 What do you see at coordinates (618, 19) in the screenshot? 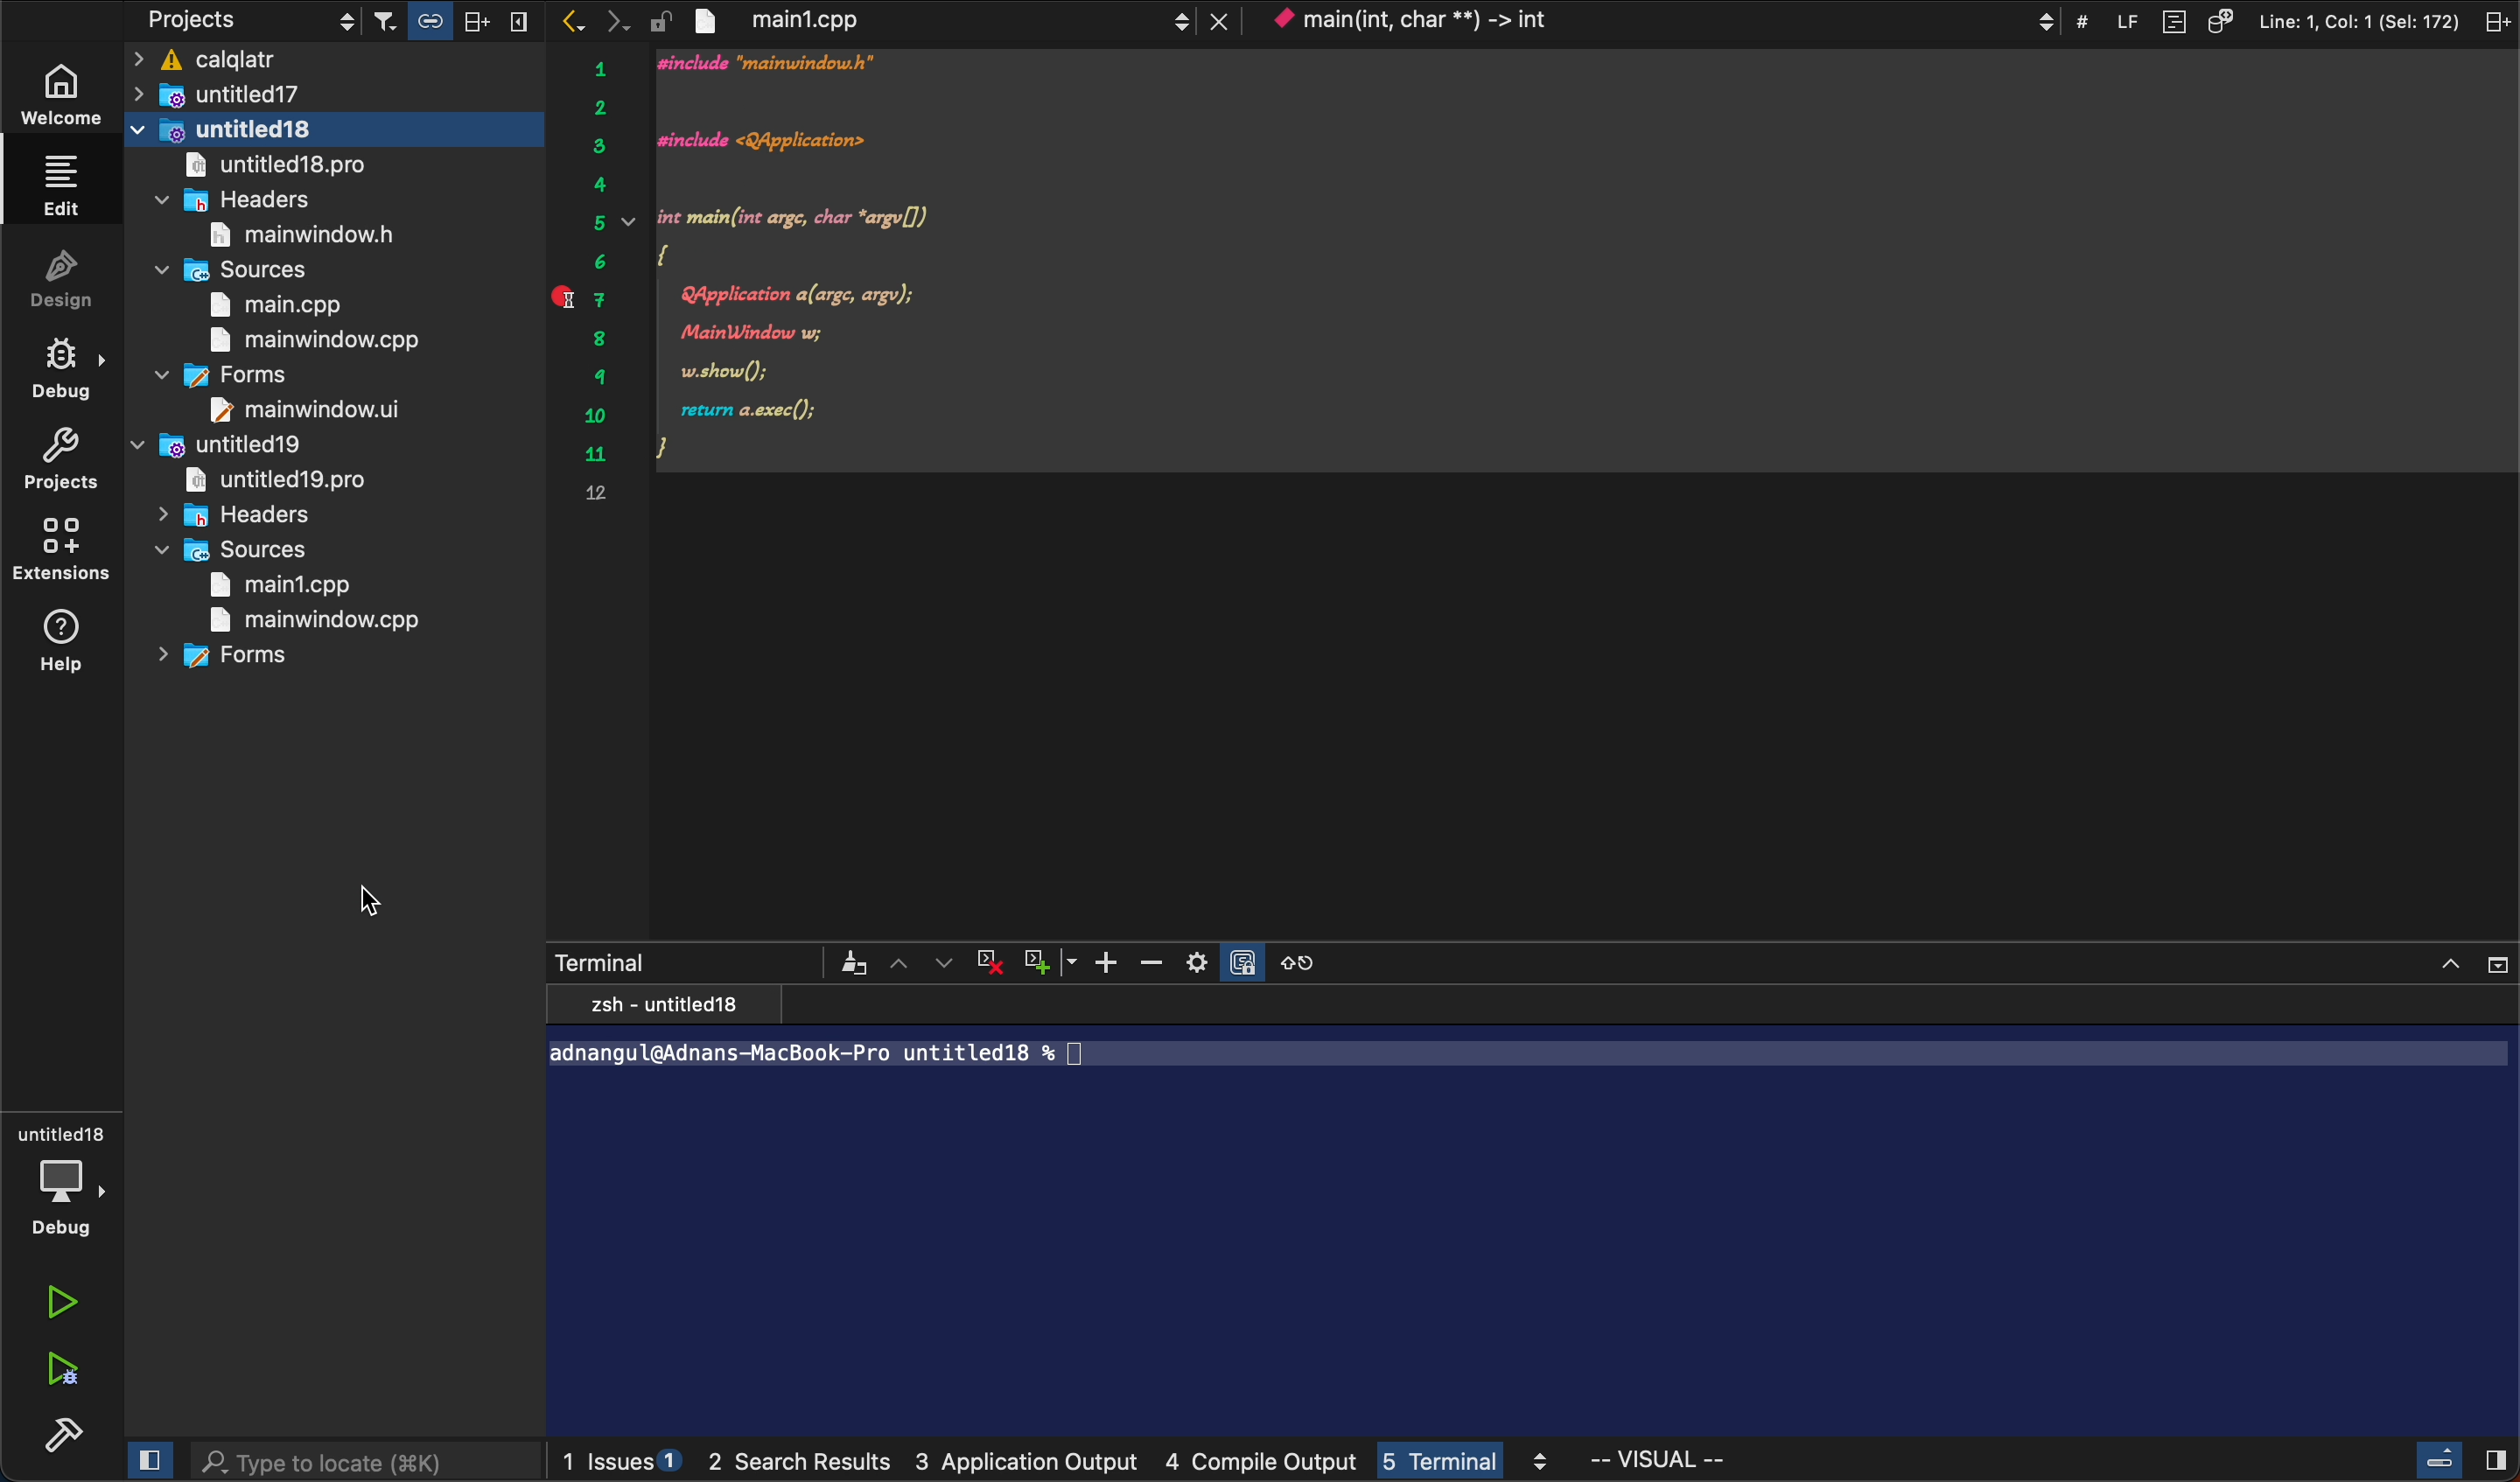
I see `next` at bounding box center [618, 19].